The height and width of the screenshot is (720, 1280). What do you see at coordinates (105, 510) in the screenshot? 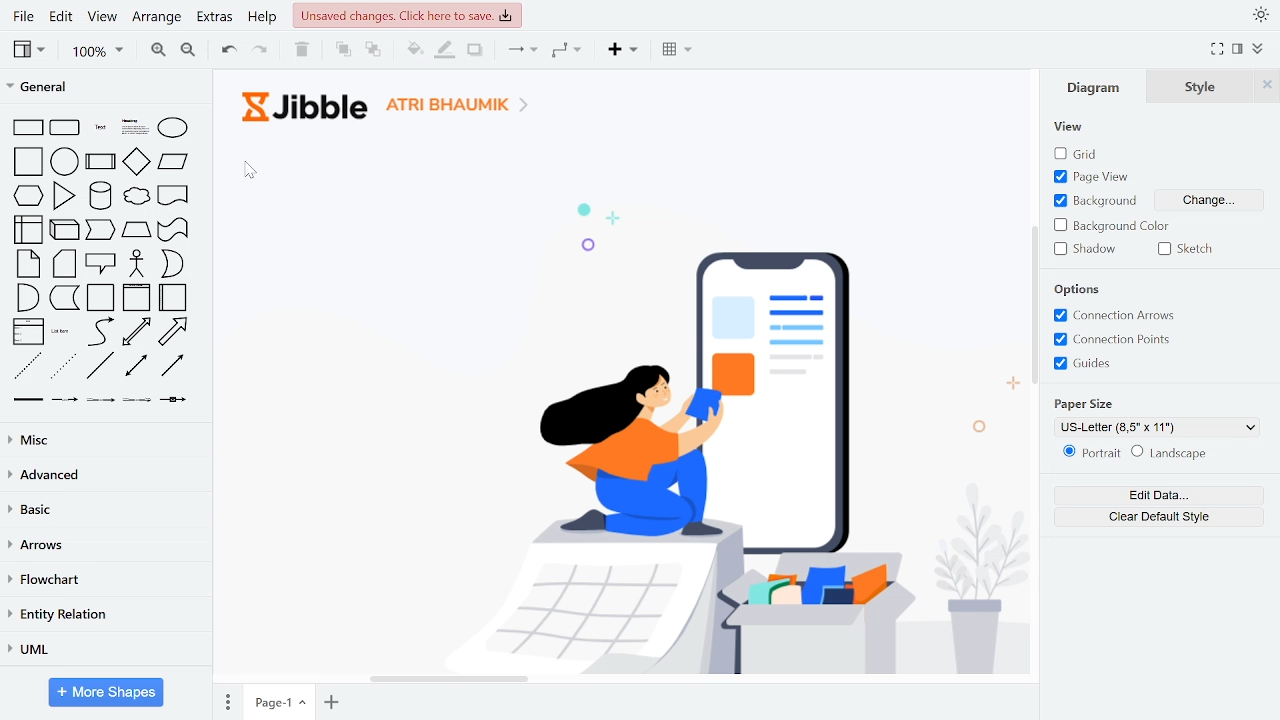
I see `basic` at bounding box center [105, 510].